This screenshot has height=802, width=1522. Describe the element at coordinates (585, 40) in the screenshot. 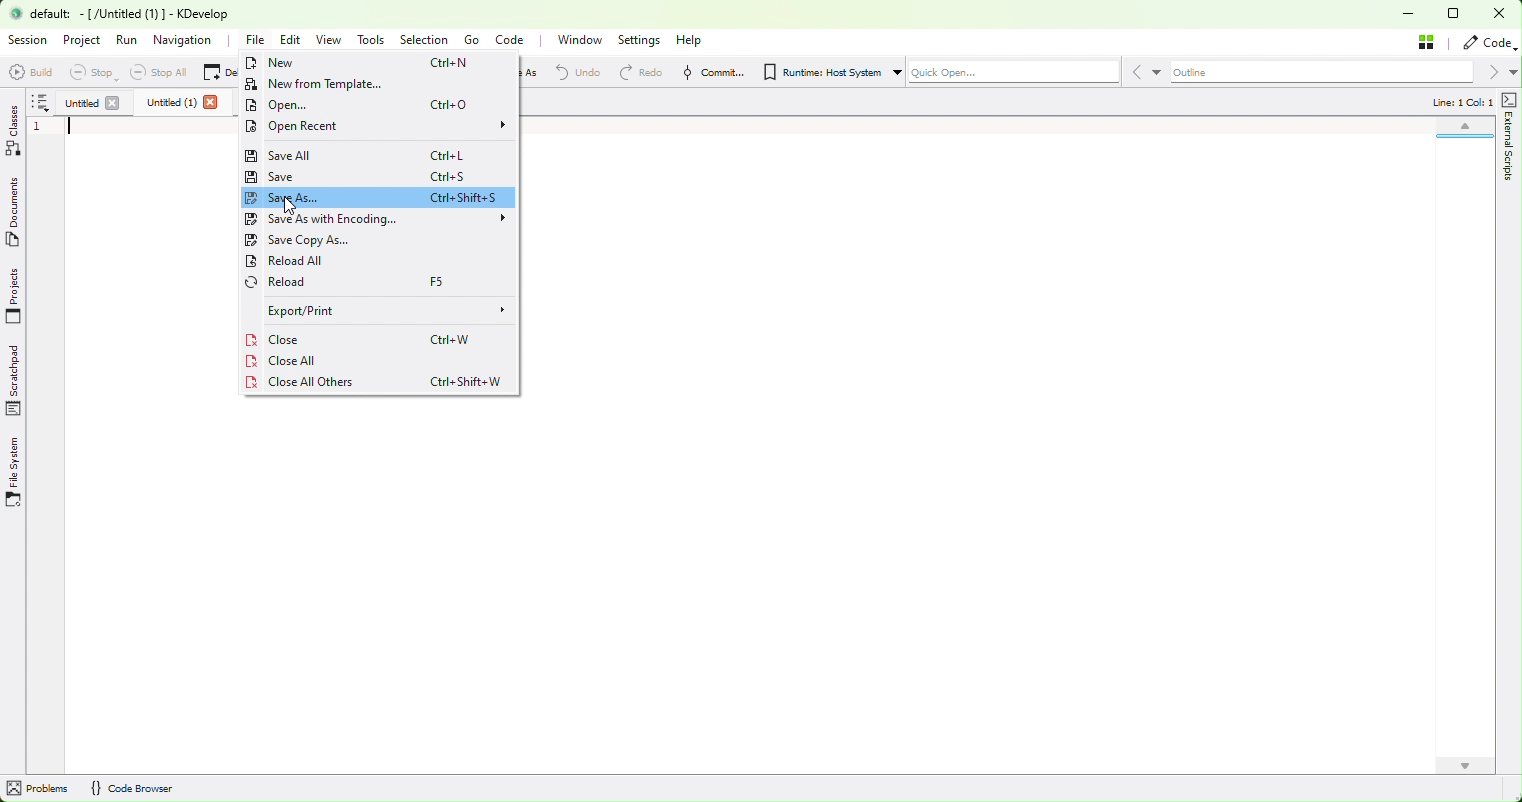

I see `Window` at that location.